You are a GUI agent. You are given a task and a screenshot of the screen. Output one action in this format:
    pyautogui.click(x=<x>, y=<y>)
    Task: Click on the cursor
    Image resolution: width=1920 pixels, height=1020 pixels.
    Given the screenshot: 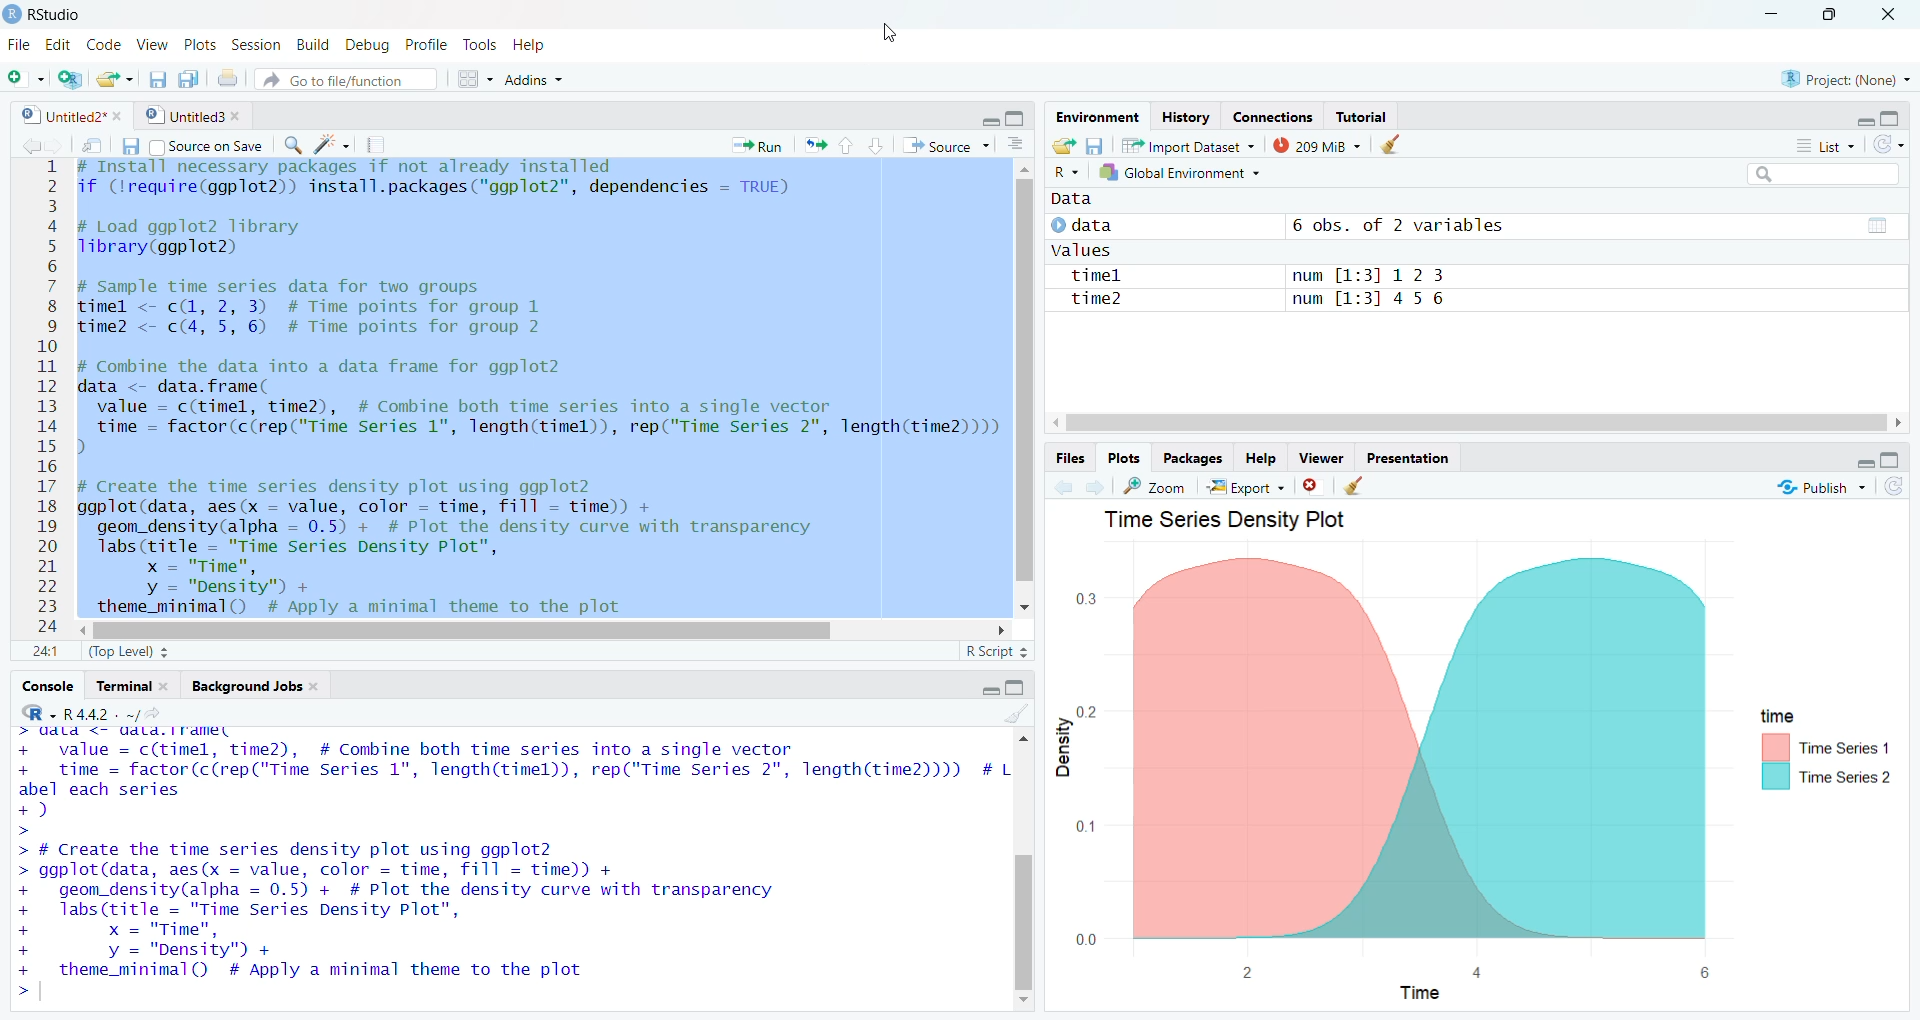 What is the action you would take?
    pyautogui.click(x=887, y=31)
    